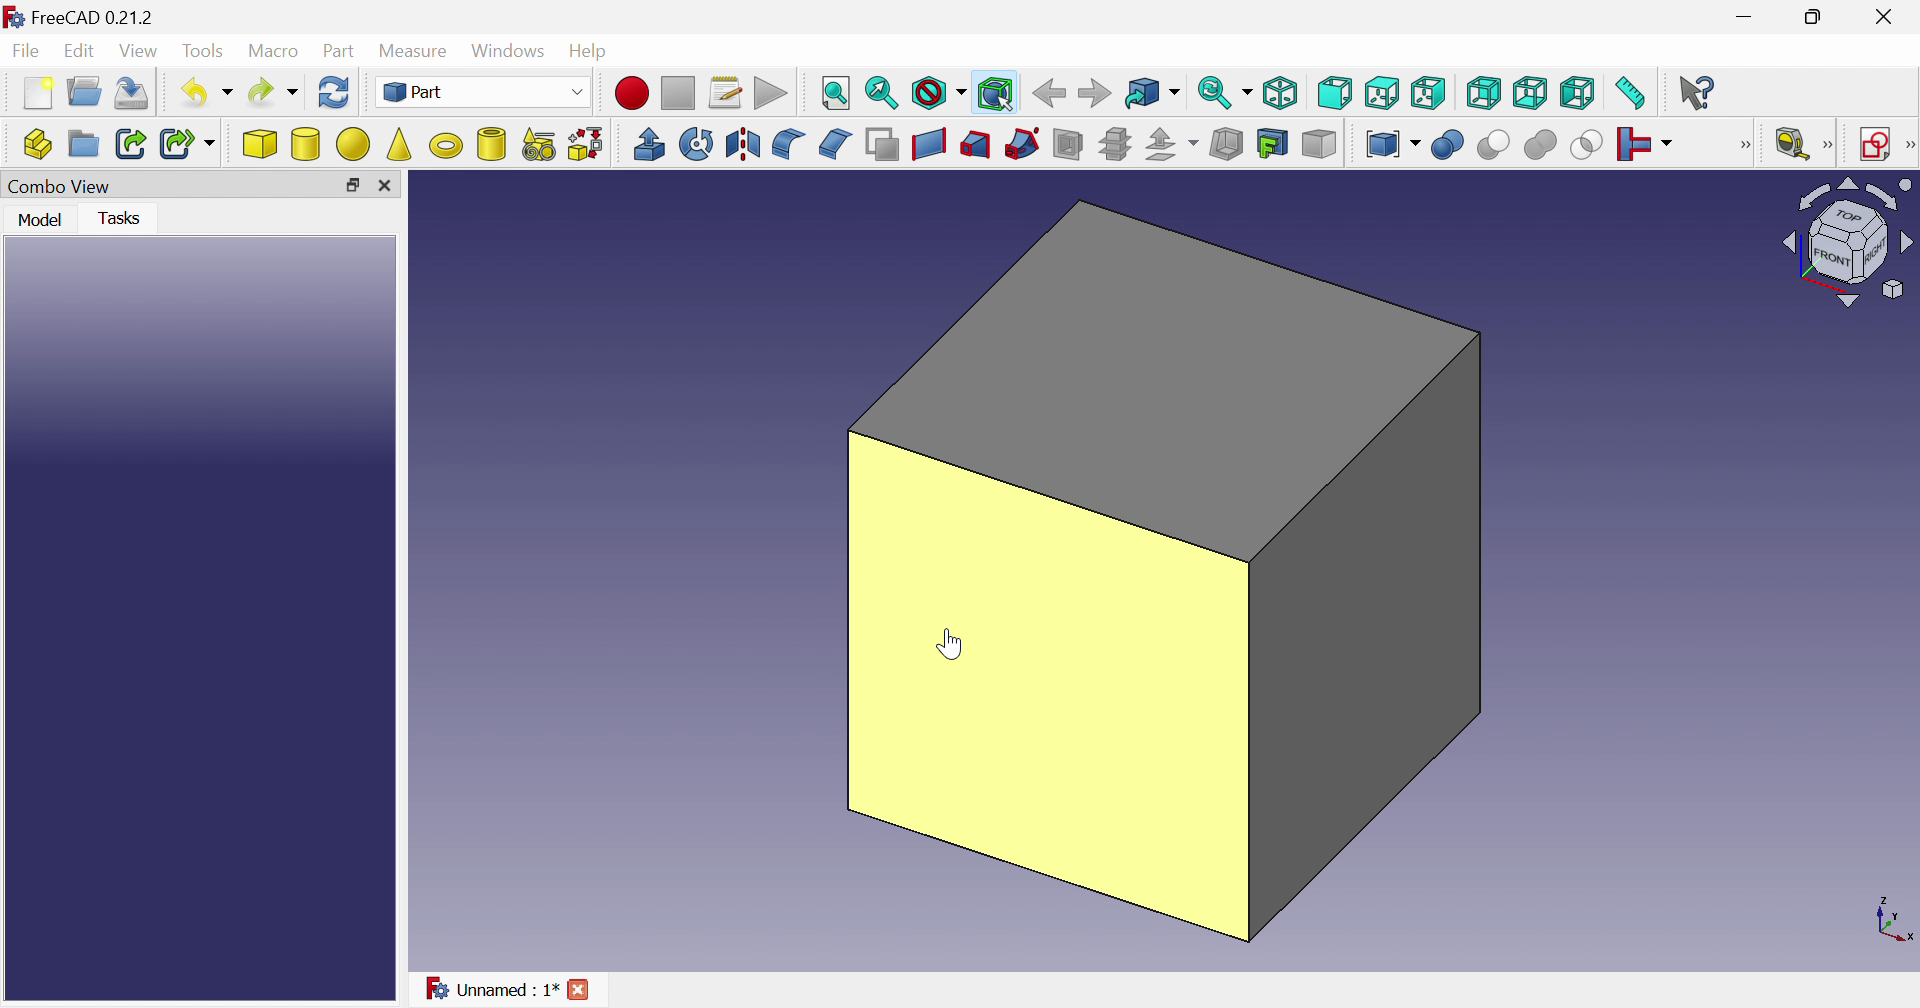 This screenshot has width=1920, height=1008. What do you see at coordinates (679, 95) in the screenshot?
I see `Stop macro recording` at bounding box center [679, 95].